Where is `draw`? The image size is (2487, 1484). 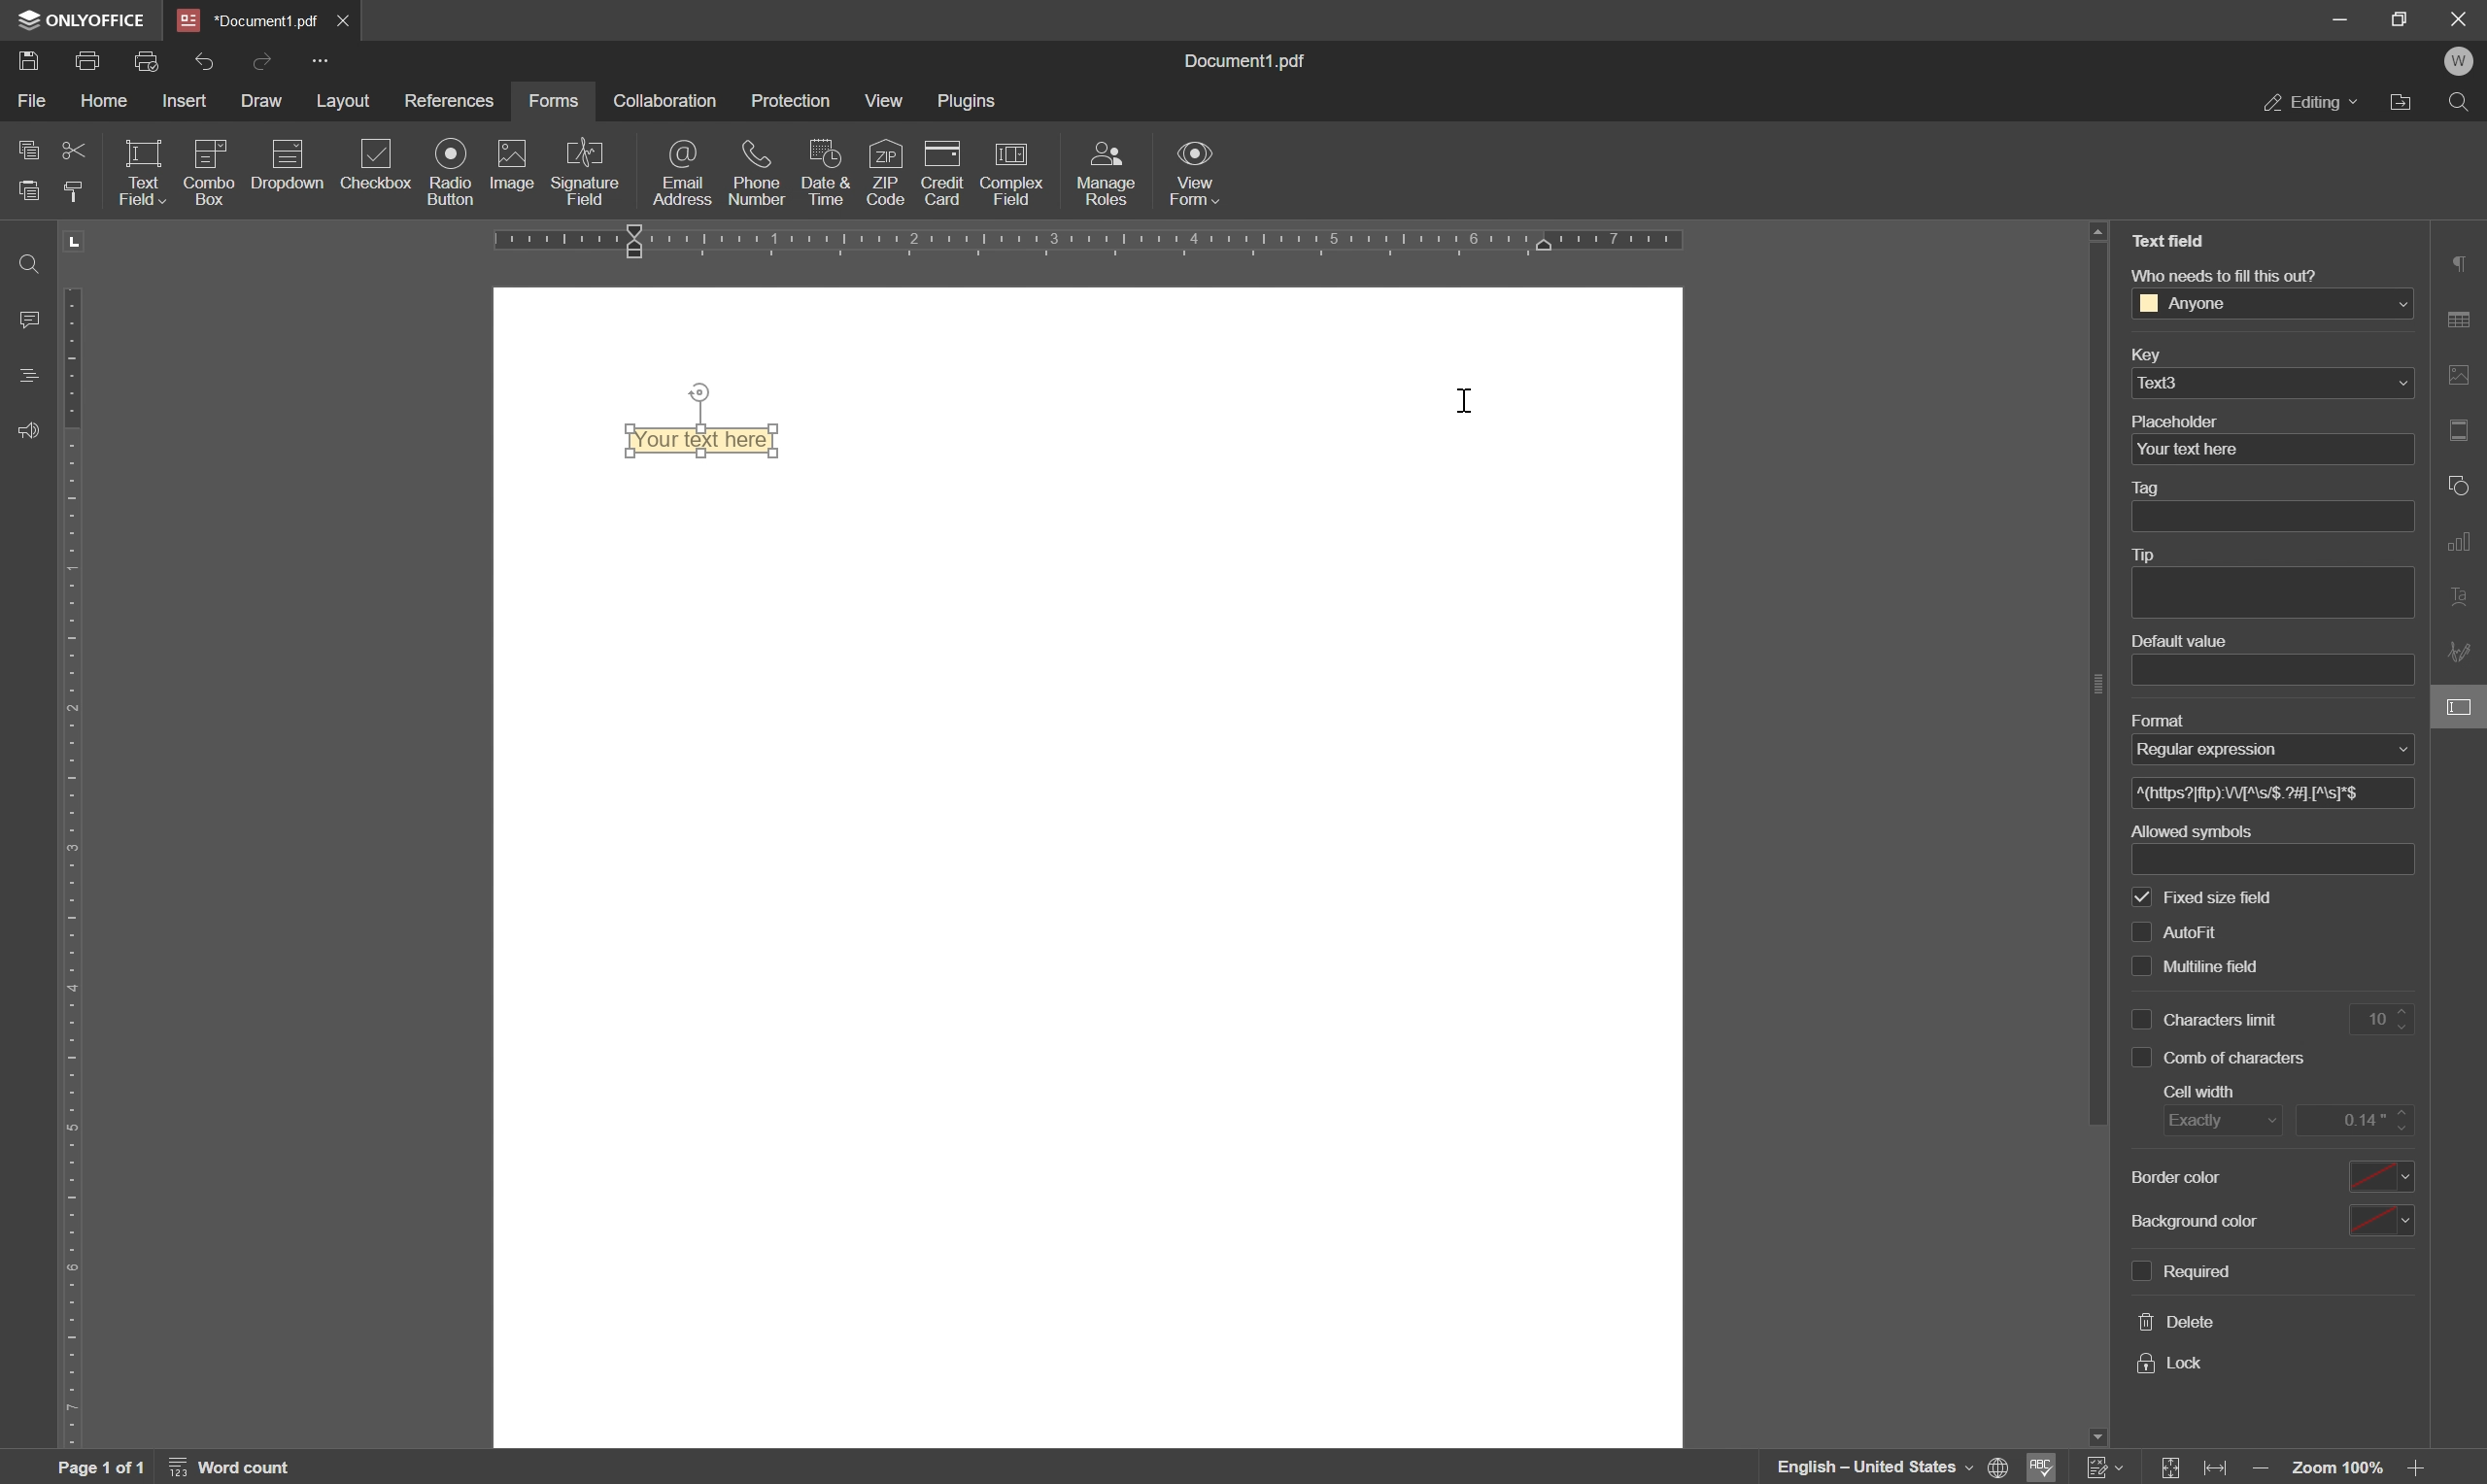
draw is located at coordinates (263, 104).